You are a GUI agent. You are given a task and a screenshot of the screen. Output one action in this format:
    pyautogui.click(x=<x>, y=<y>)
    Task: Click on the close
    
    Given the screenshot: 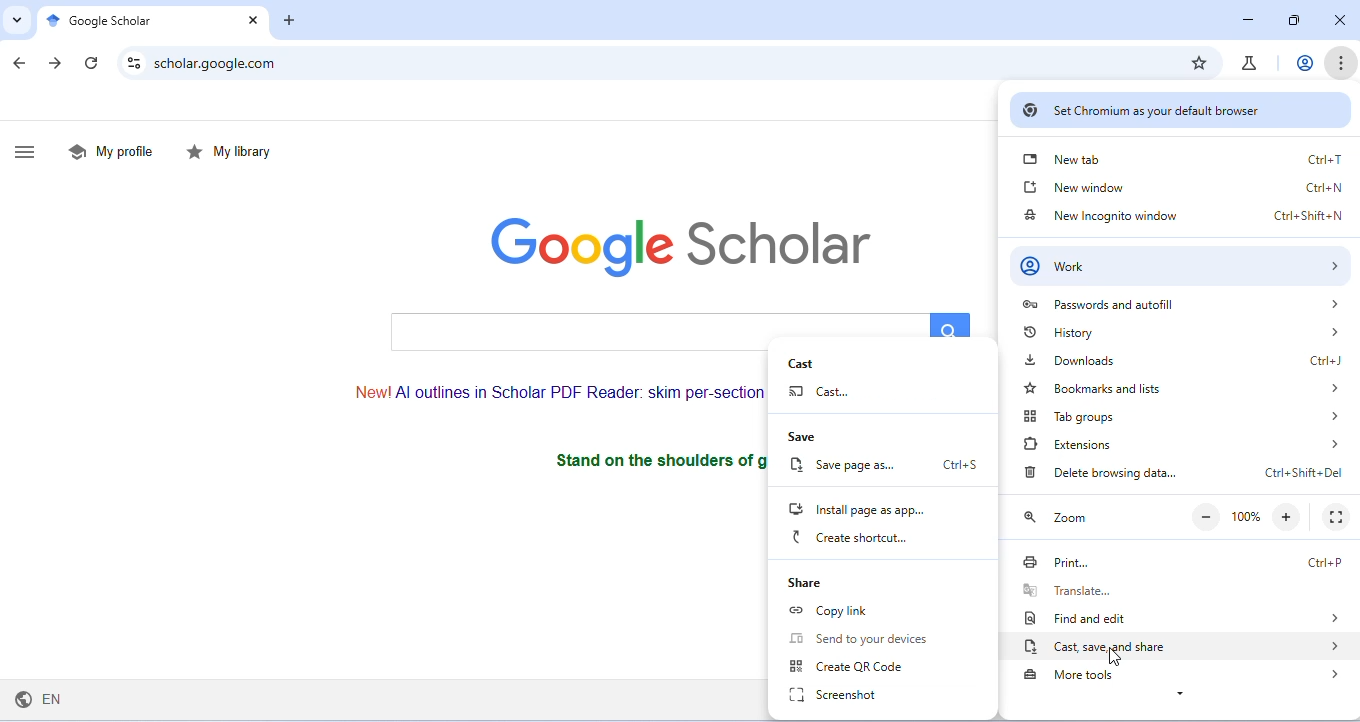 What is the action you would take?
    pyautogui.click(x=1336, y=20)
    